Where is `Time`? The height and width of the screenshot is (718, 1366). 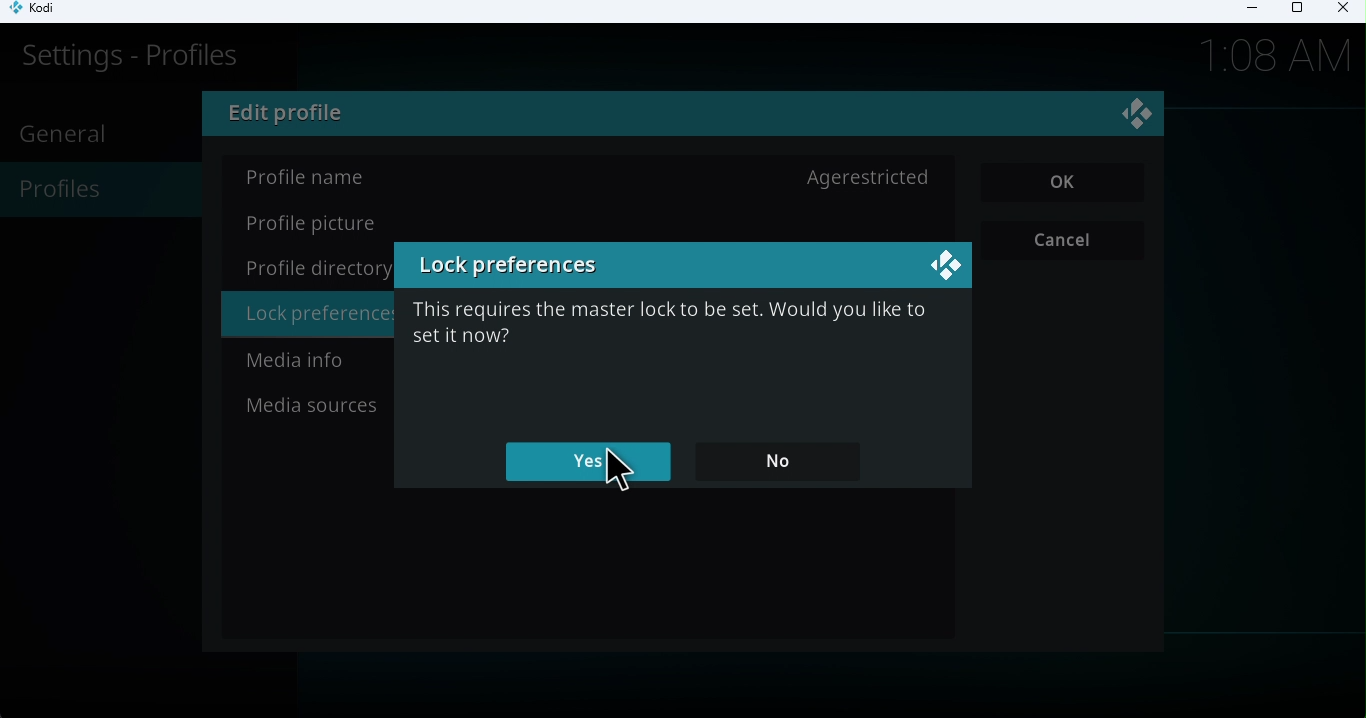
Time is located at coordinates (1277, 53).